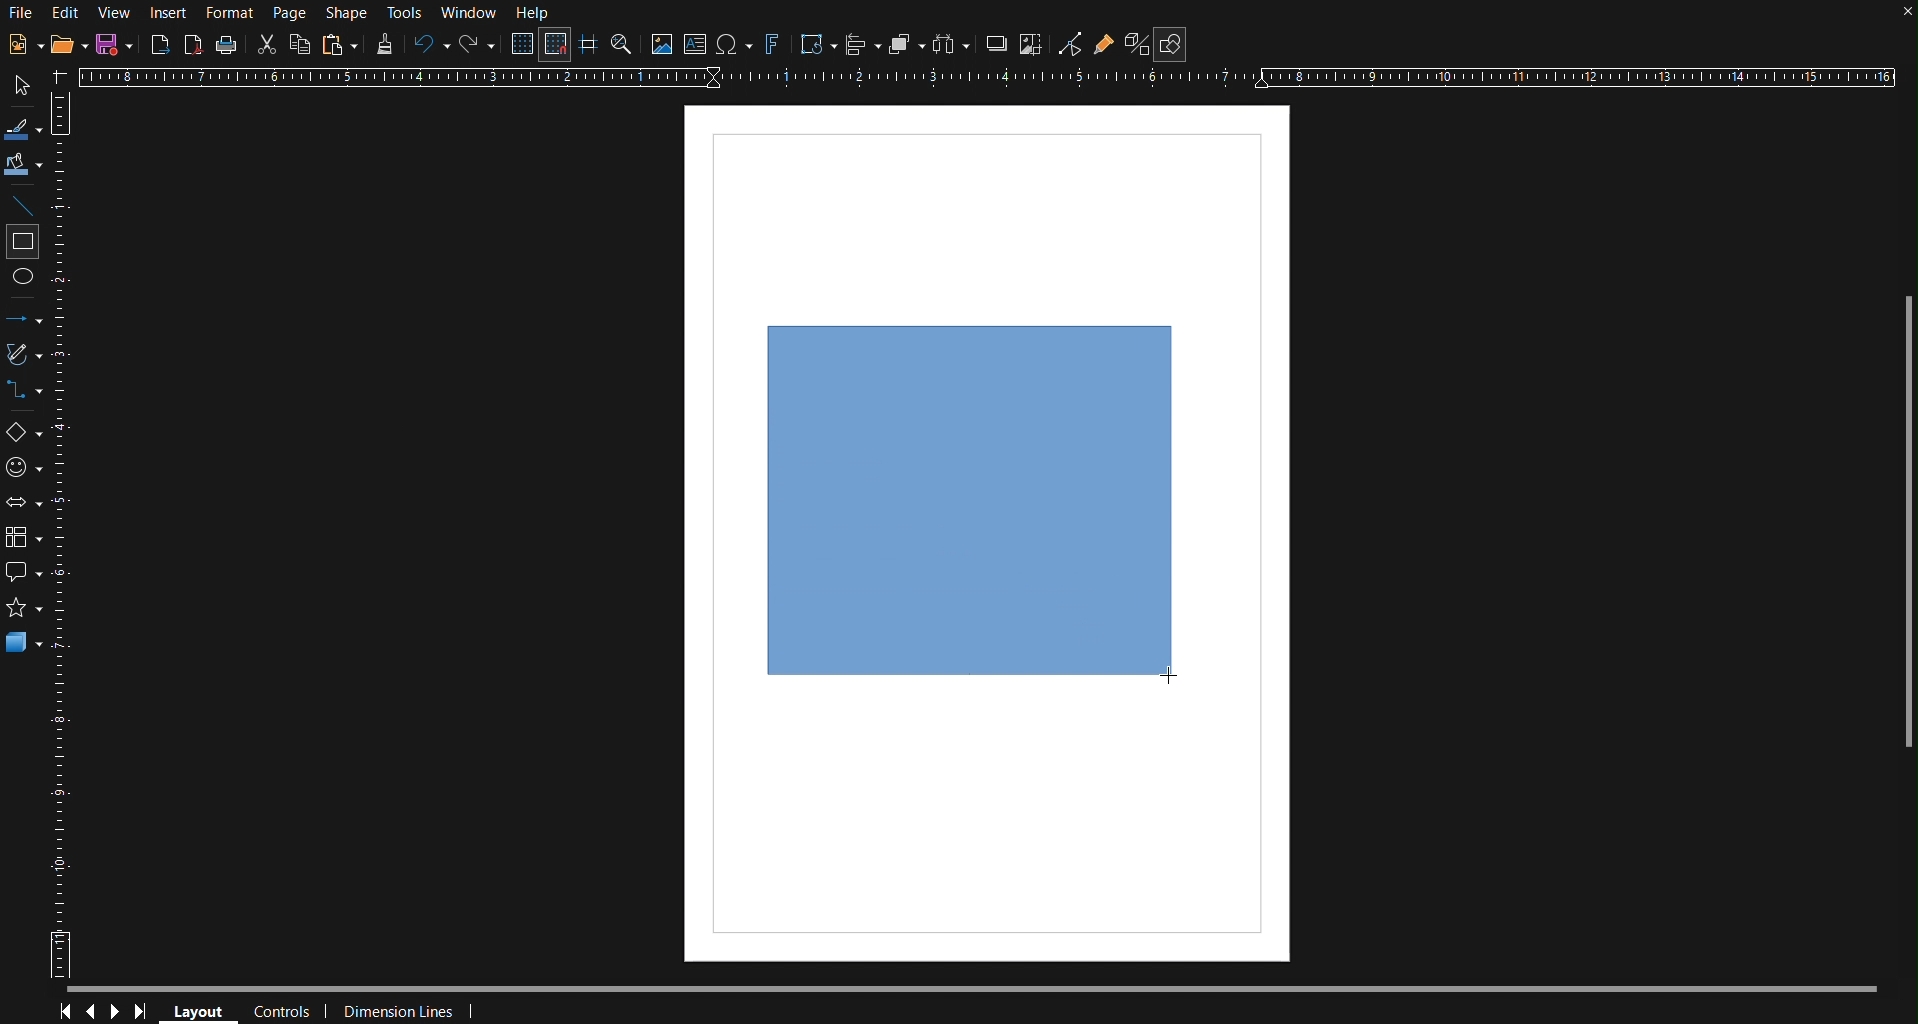 Image resolution: width=1918 pixels, height=1024 pixels. What do you see at coordinates (299, 44) in the screenshot?
I see `Copy` at bounding box center [299, 44].